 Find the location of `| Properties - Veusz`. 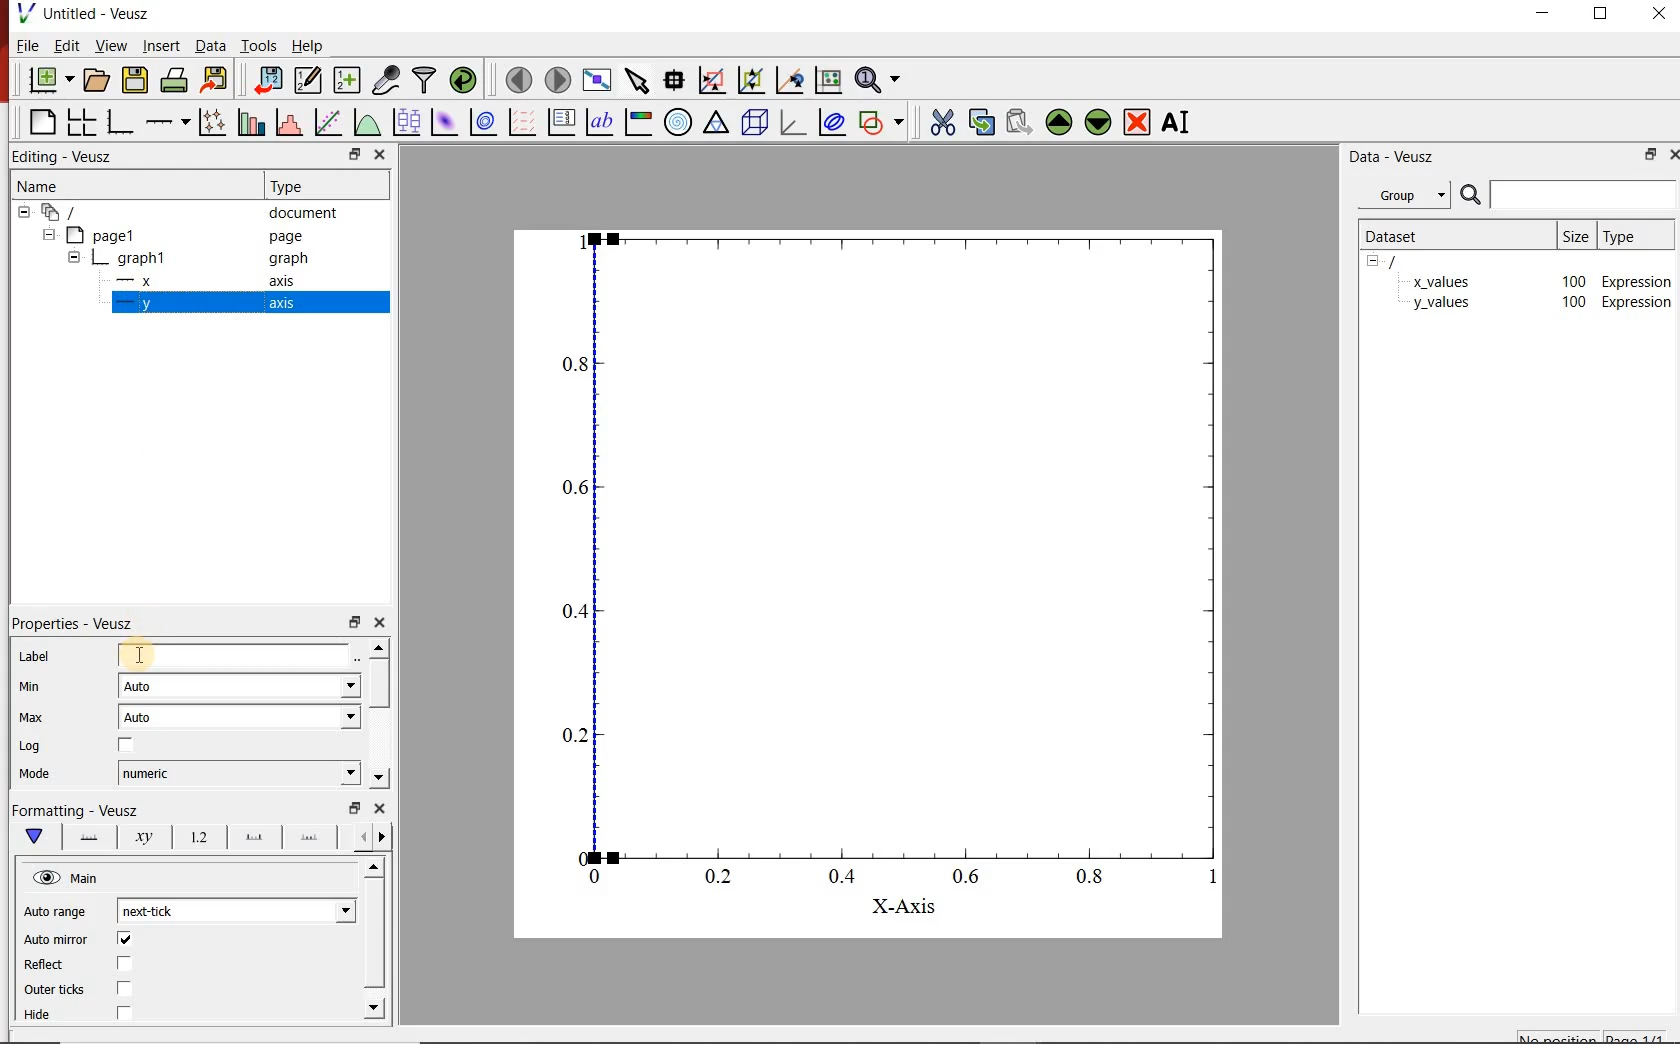

| Properties - Veusz is located at coordinates (76, 620).